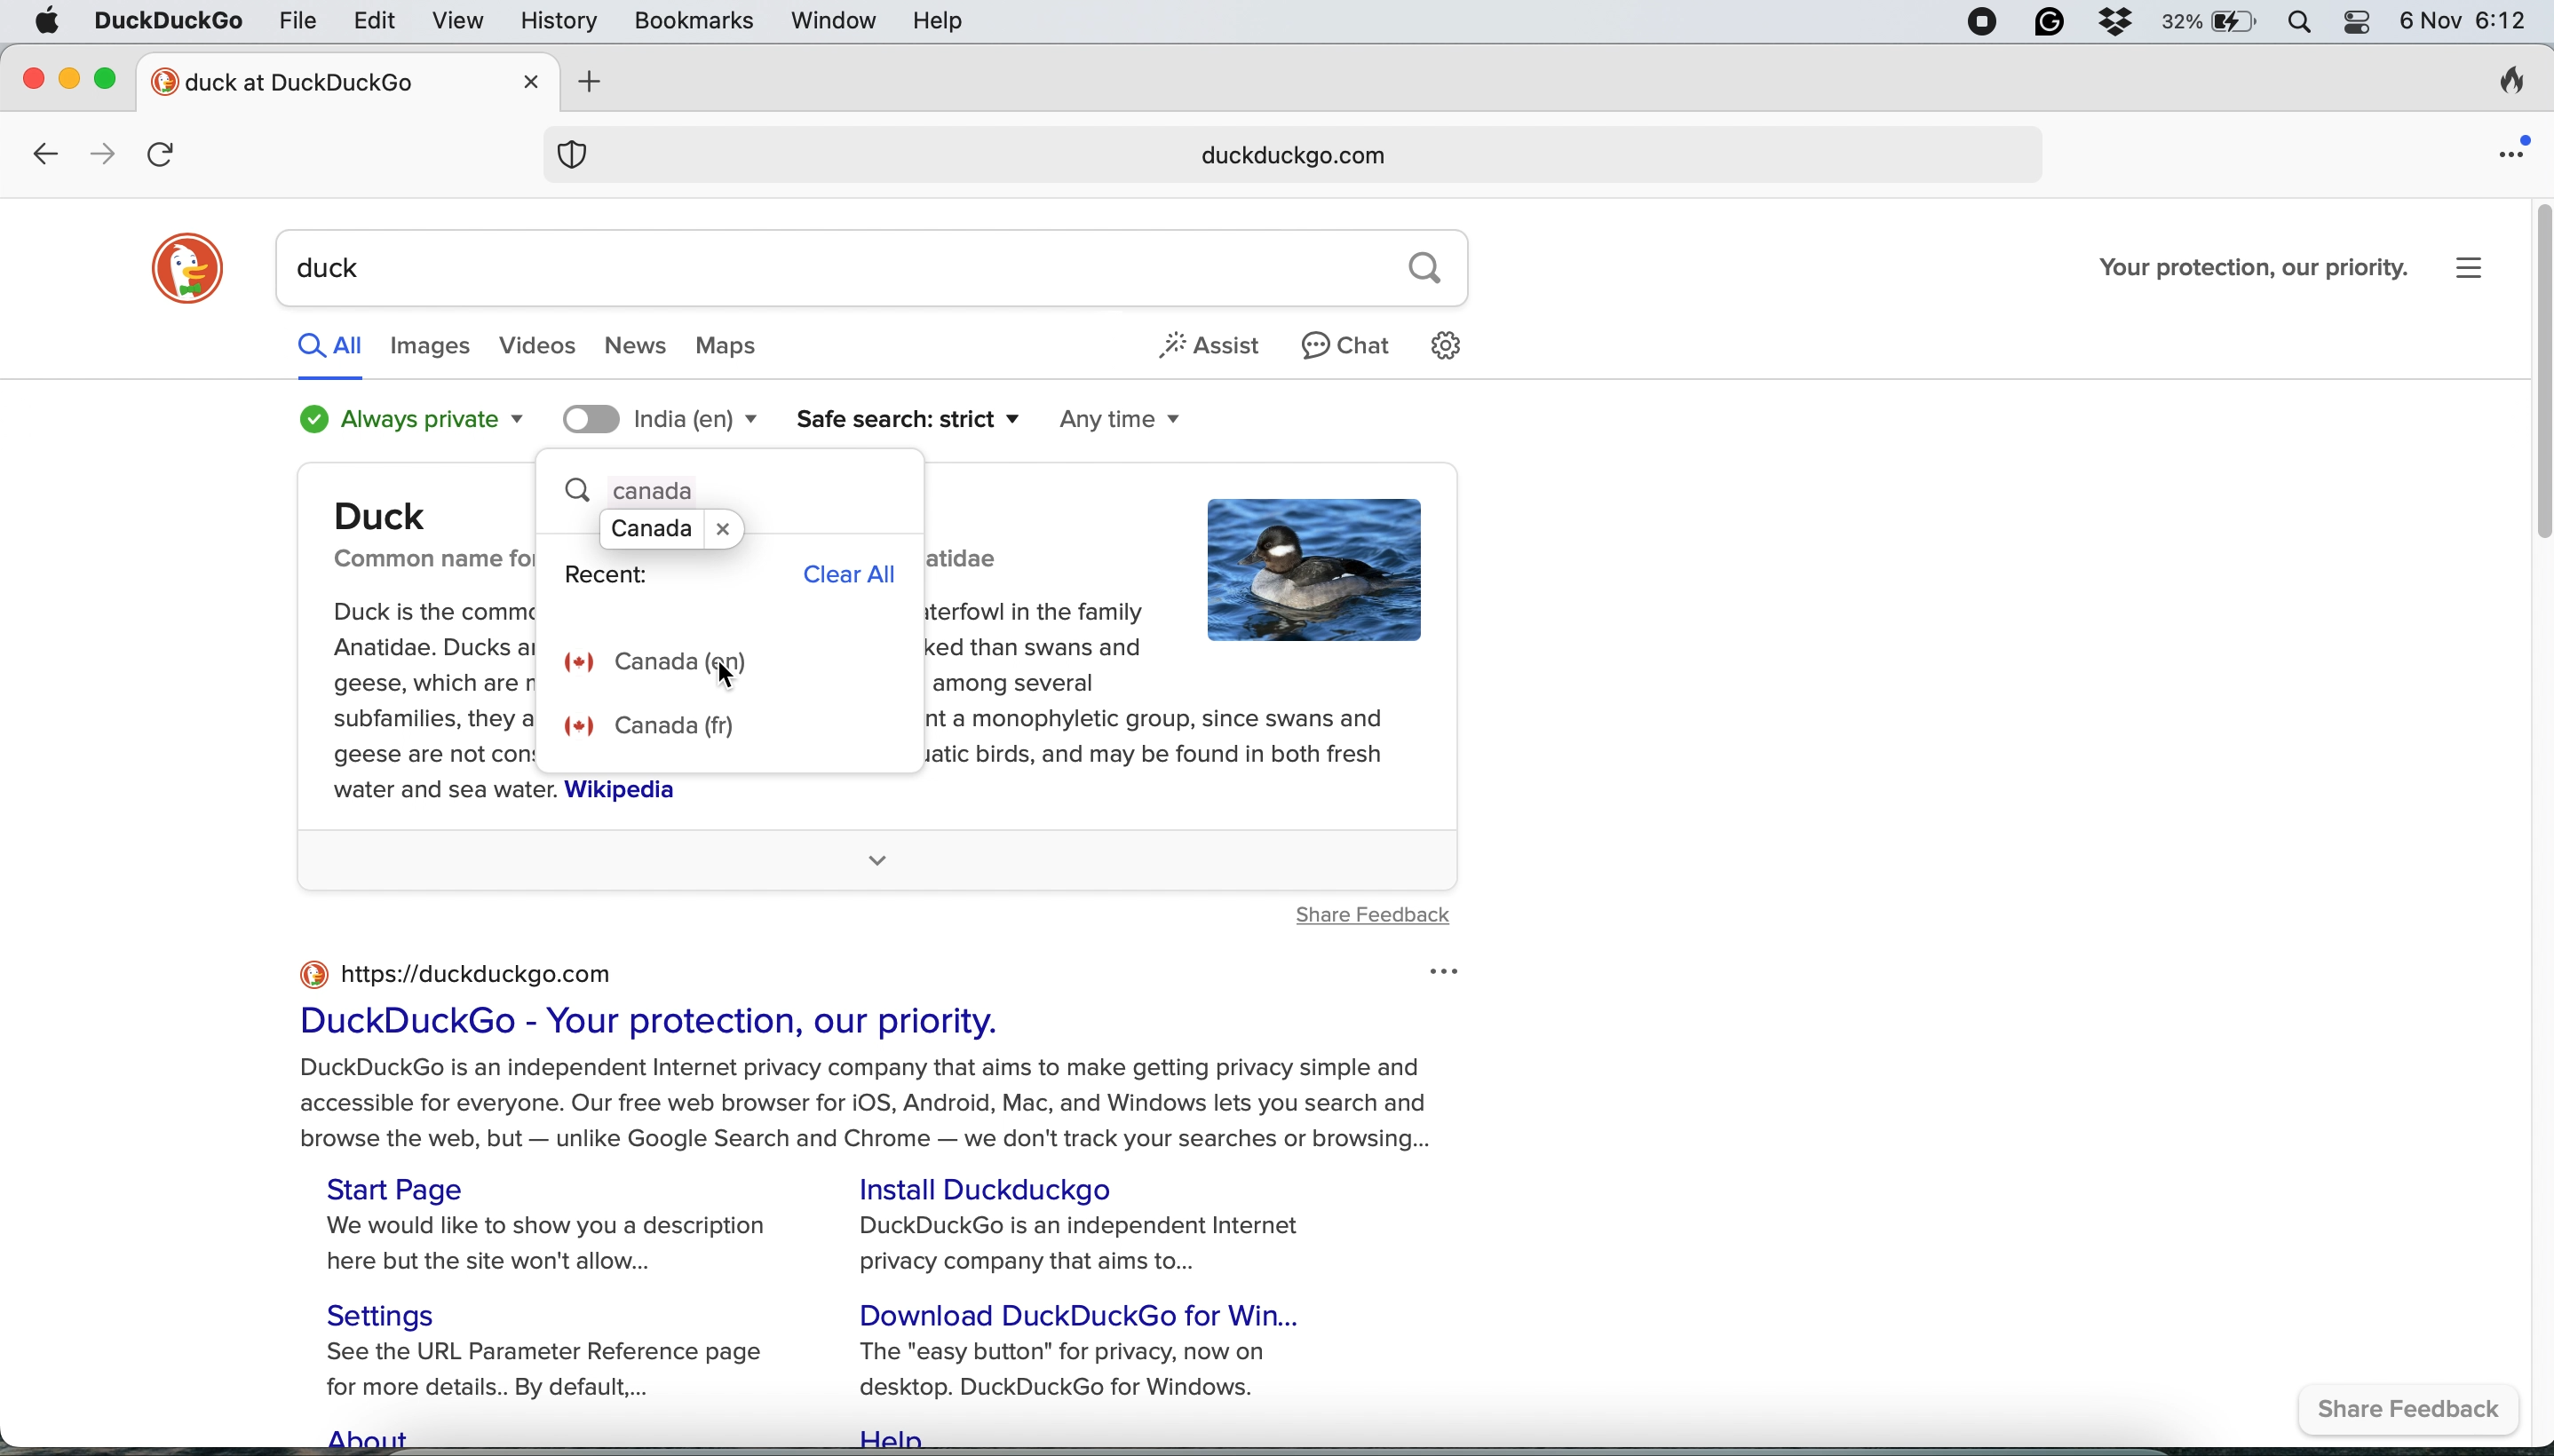 This screenshot has height=1456, width=2554. I want to click on Settings, so click(395, 1313).